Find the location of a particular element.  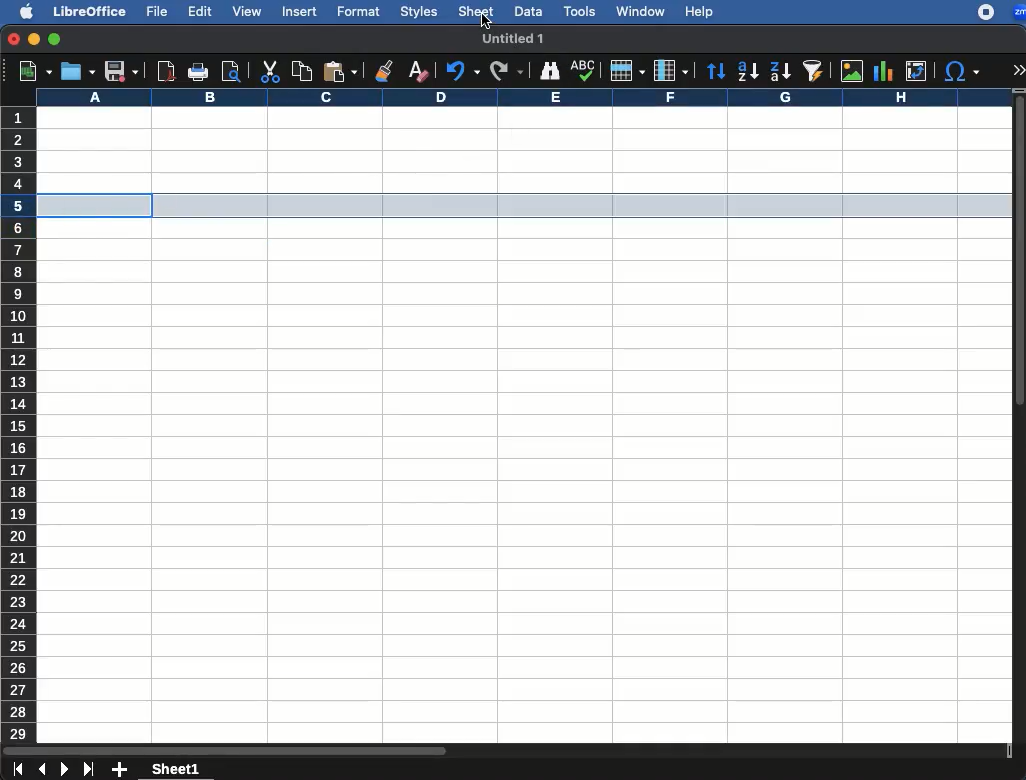

print preview is located at coordinates (233, 71).